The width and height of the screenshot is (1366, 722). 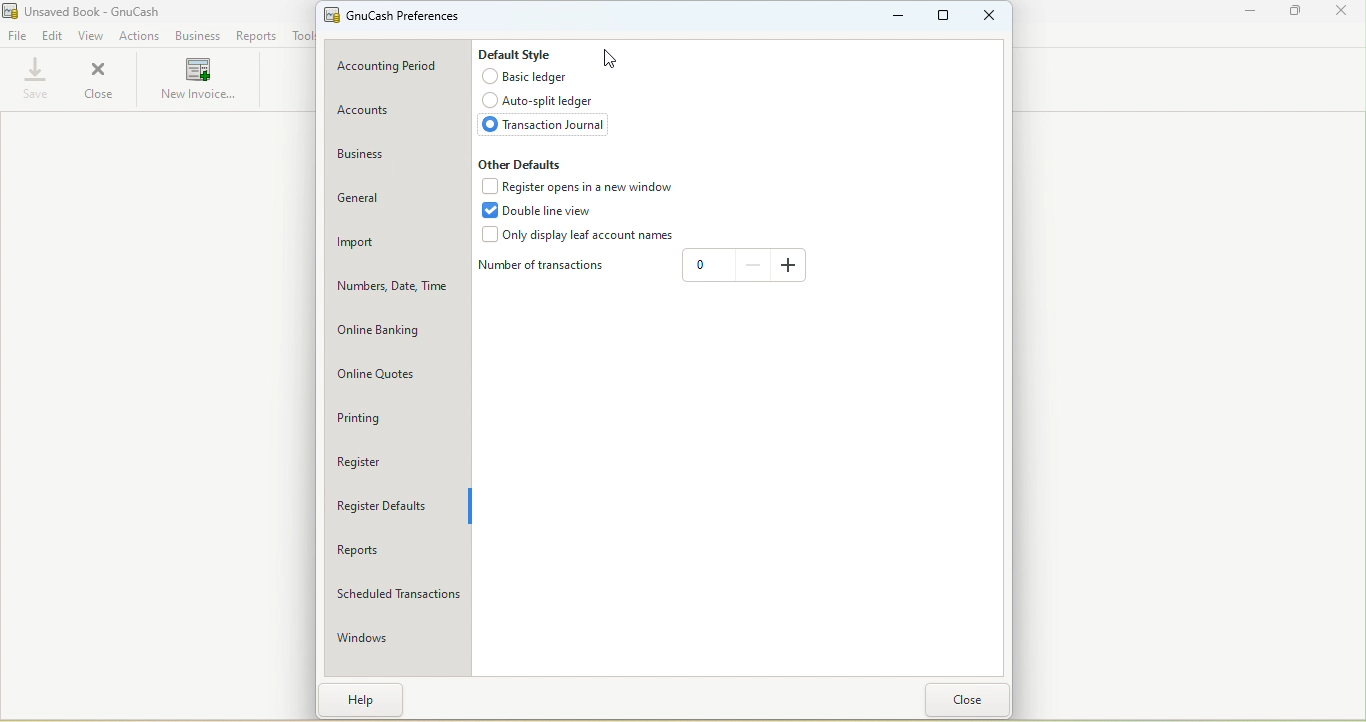 I want to click on Business, so click(x=200, y=36).